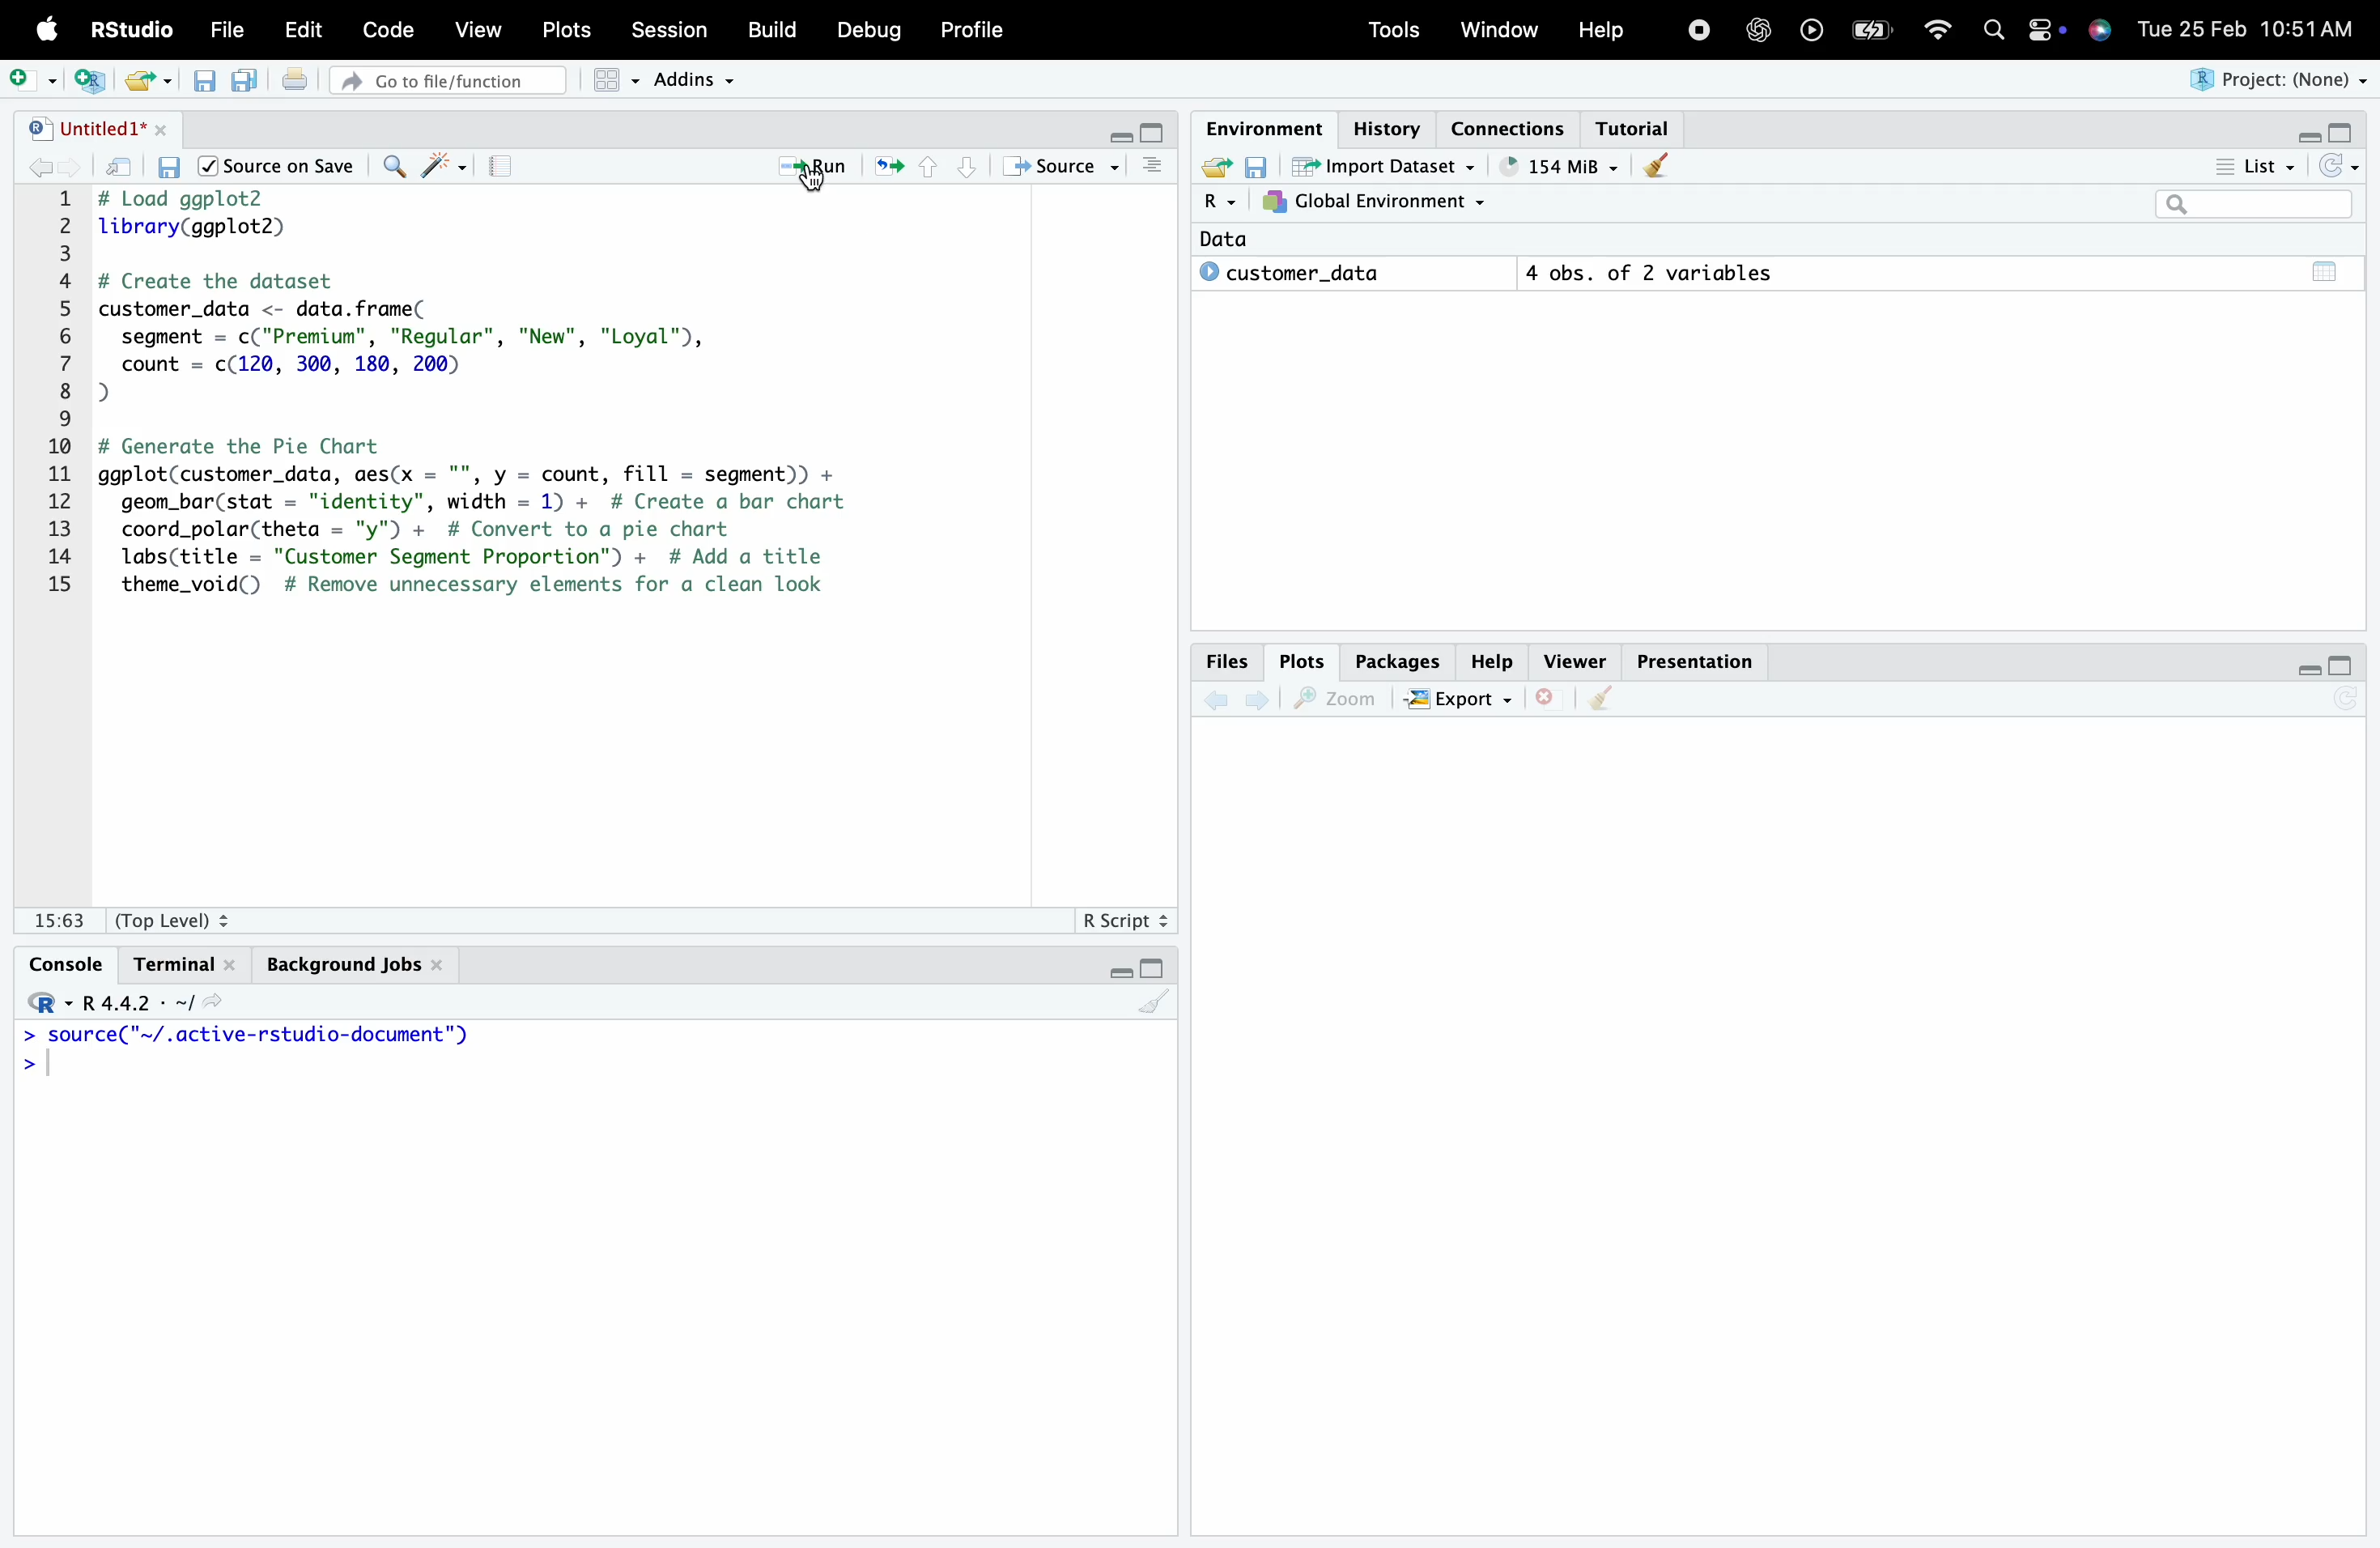 This screenshot has width=2380, height=1548. Describe the element at coordinates (1393, 30) in the screenshot. I see `Tools` at that location.